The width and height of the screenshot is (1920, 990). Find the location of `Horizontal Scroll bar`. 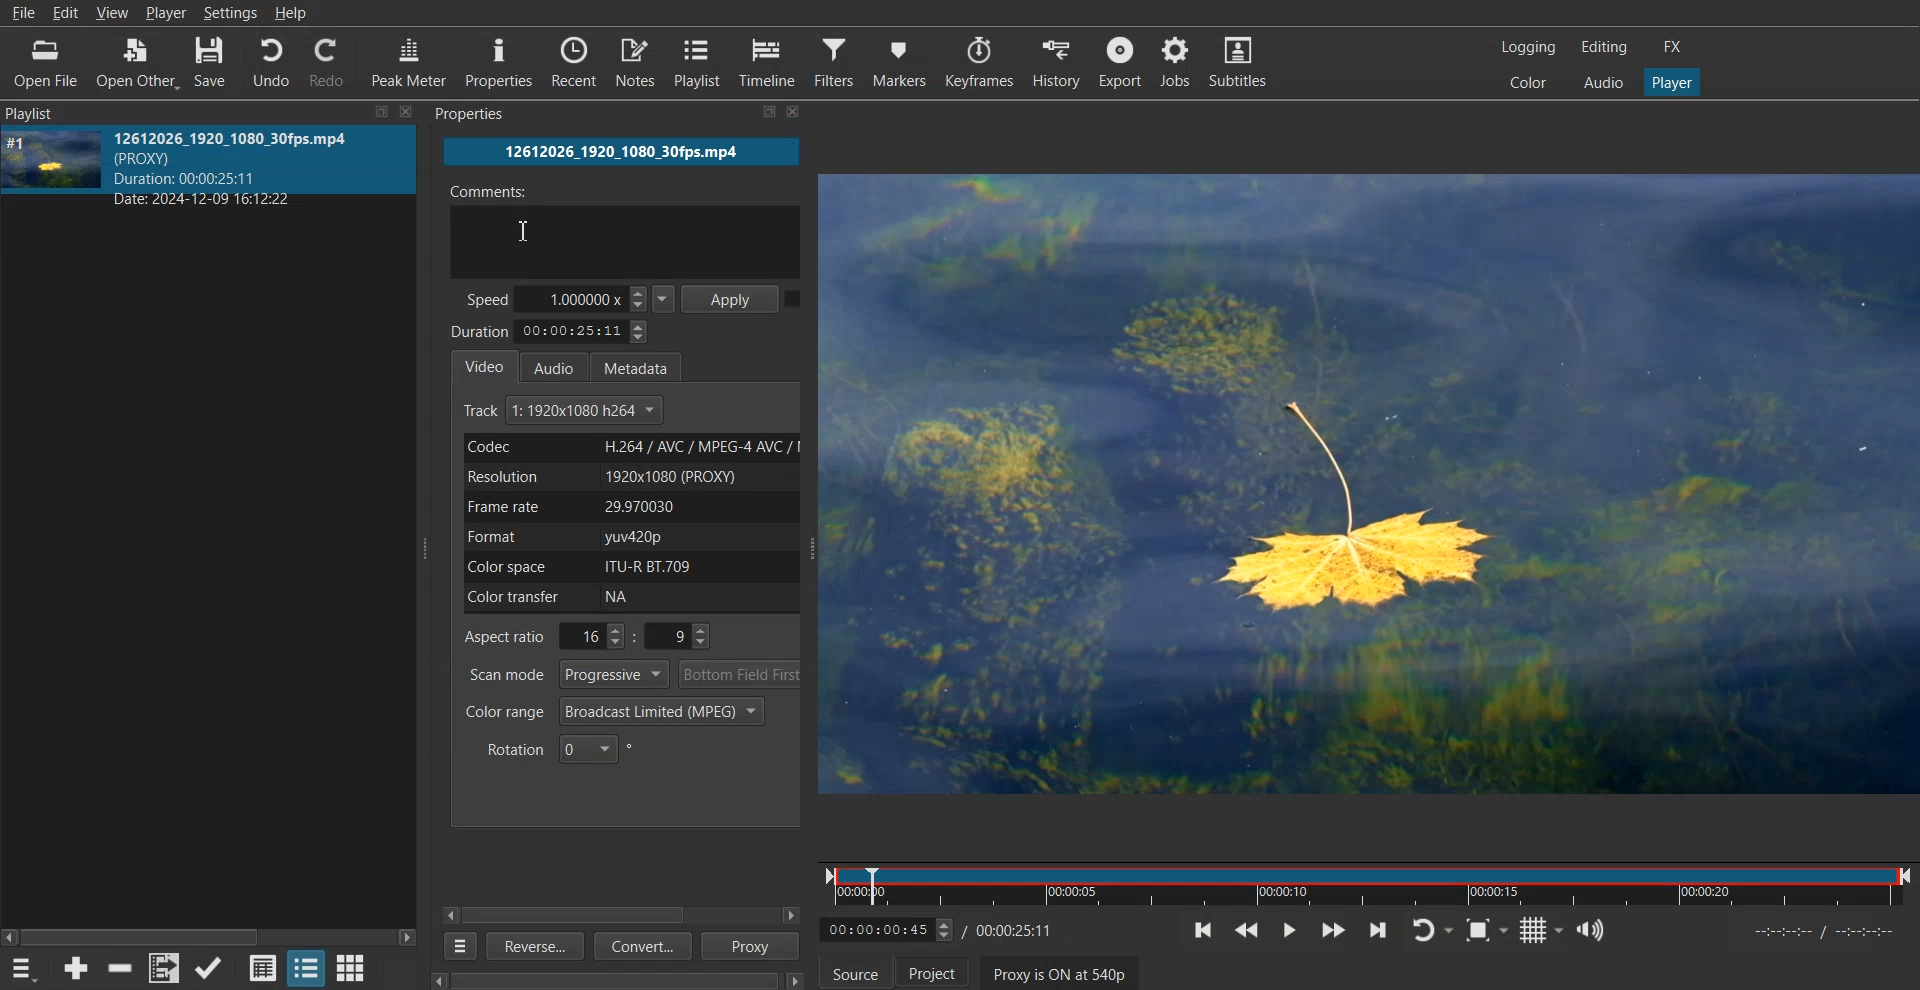

Horizontal Scroll bar is located at coordinates (583, 915).